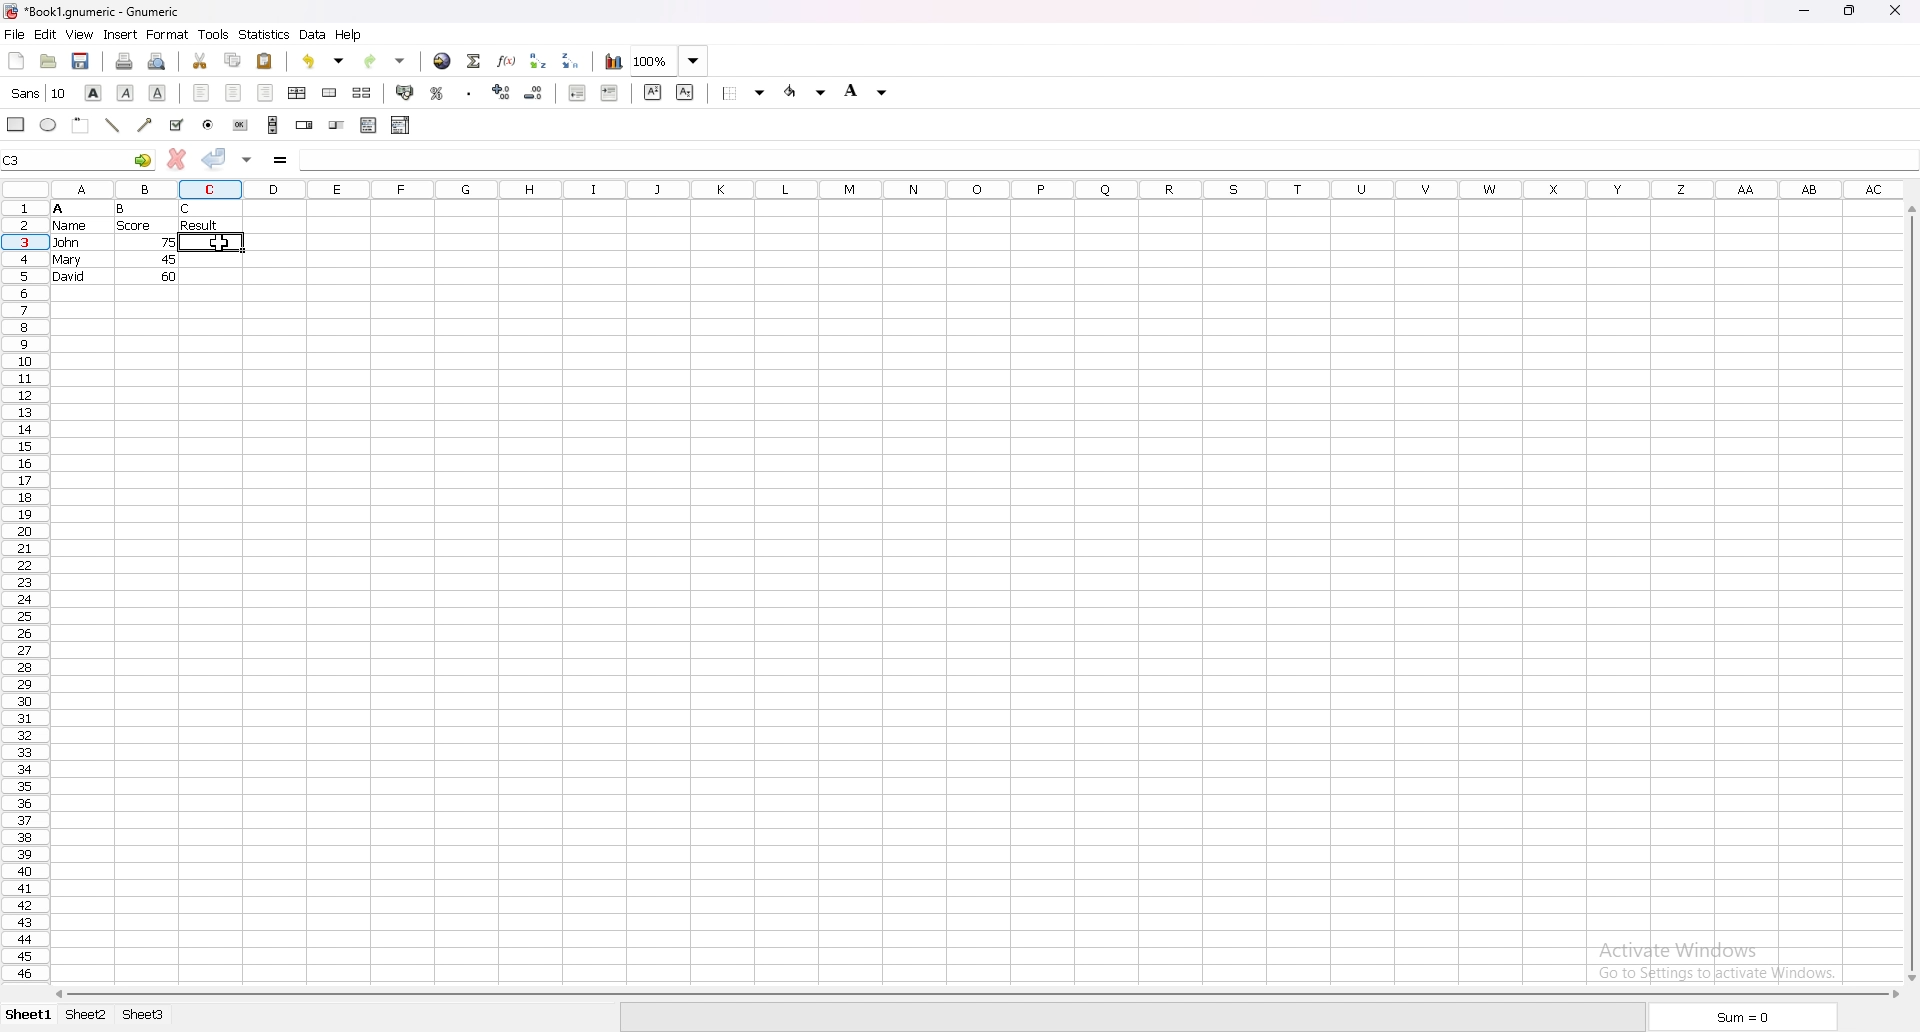 This screenshot has height=1032, width=1920. I want to click on align left, so click(201, 93).